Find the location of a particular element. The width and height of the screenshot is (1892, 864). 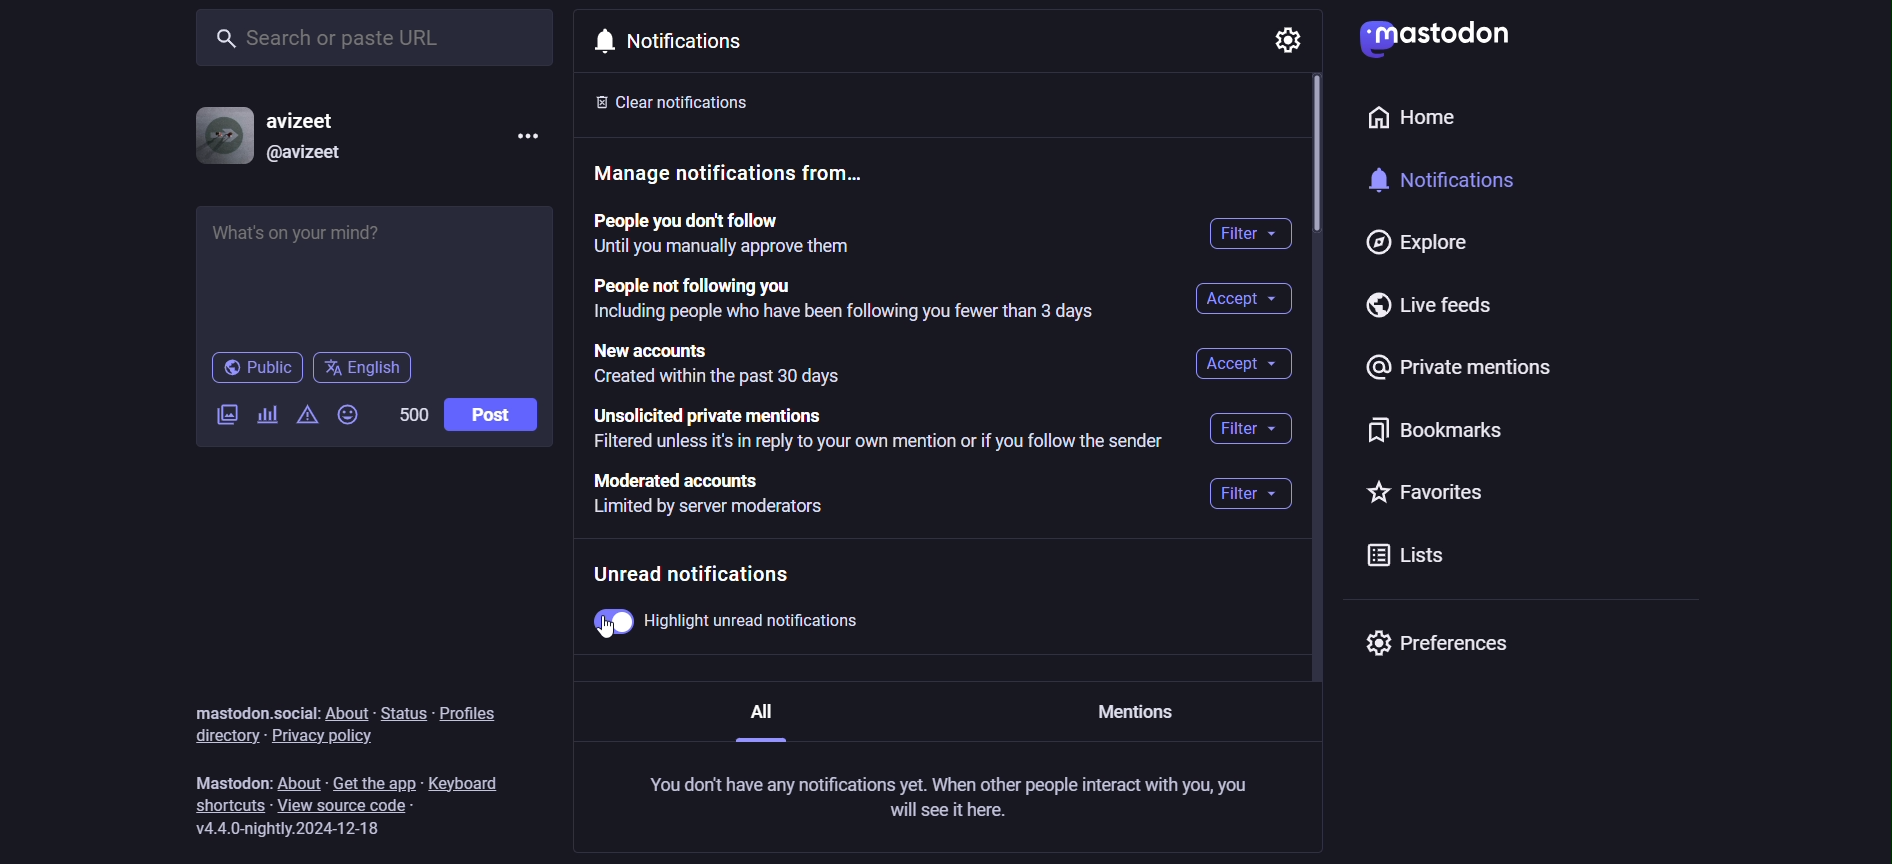

people you dont follow is located at coordinates (722, 236).